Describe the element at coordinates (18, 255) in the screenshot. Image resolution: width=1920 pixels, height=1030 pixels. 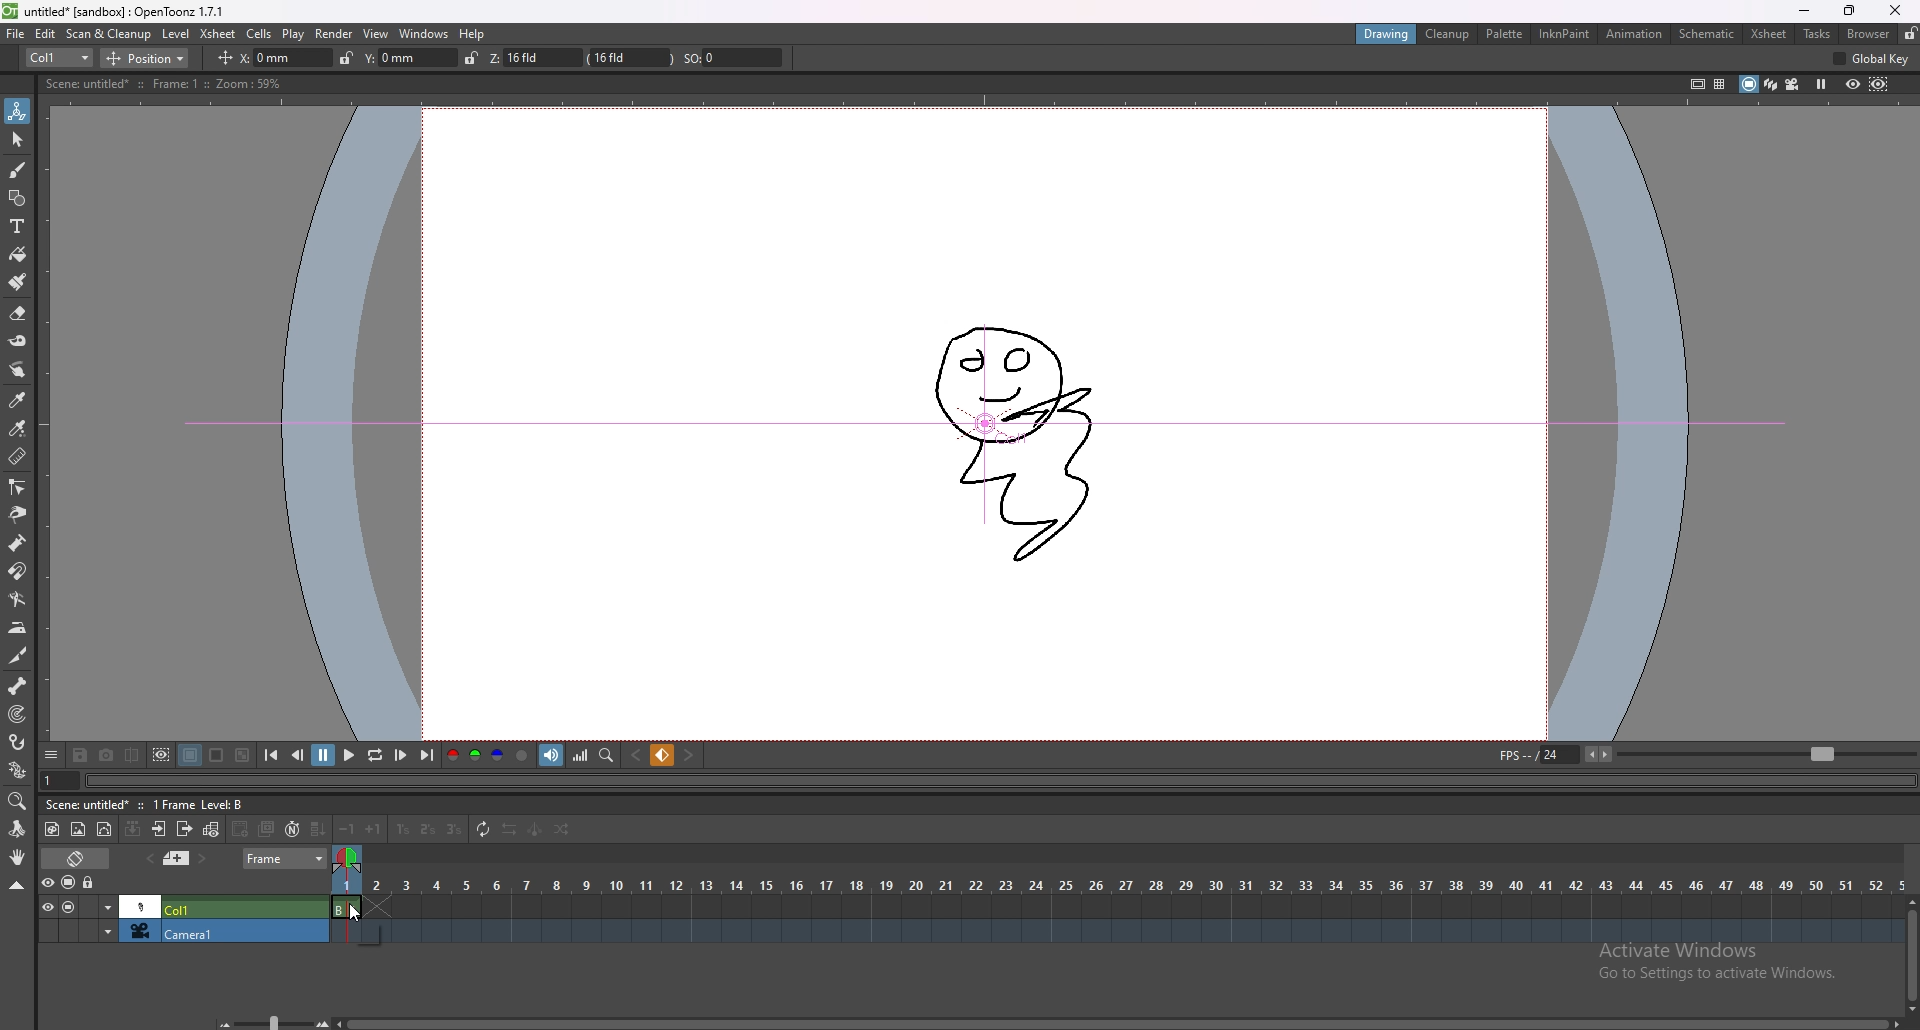
I see `fill` at that location.